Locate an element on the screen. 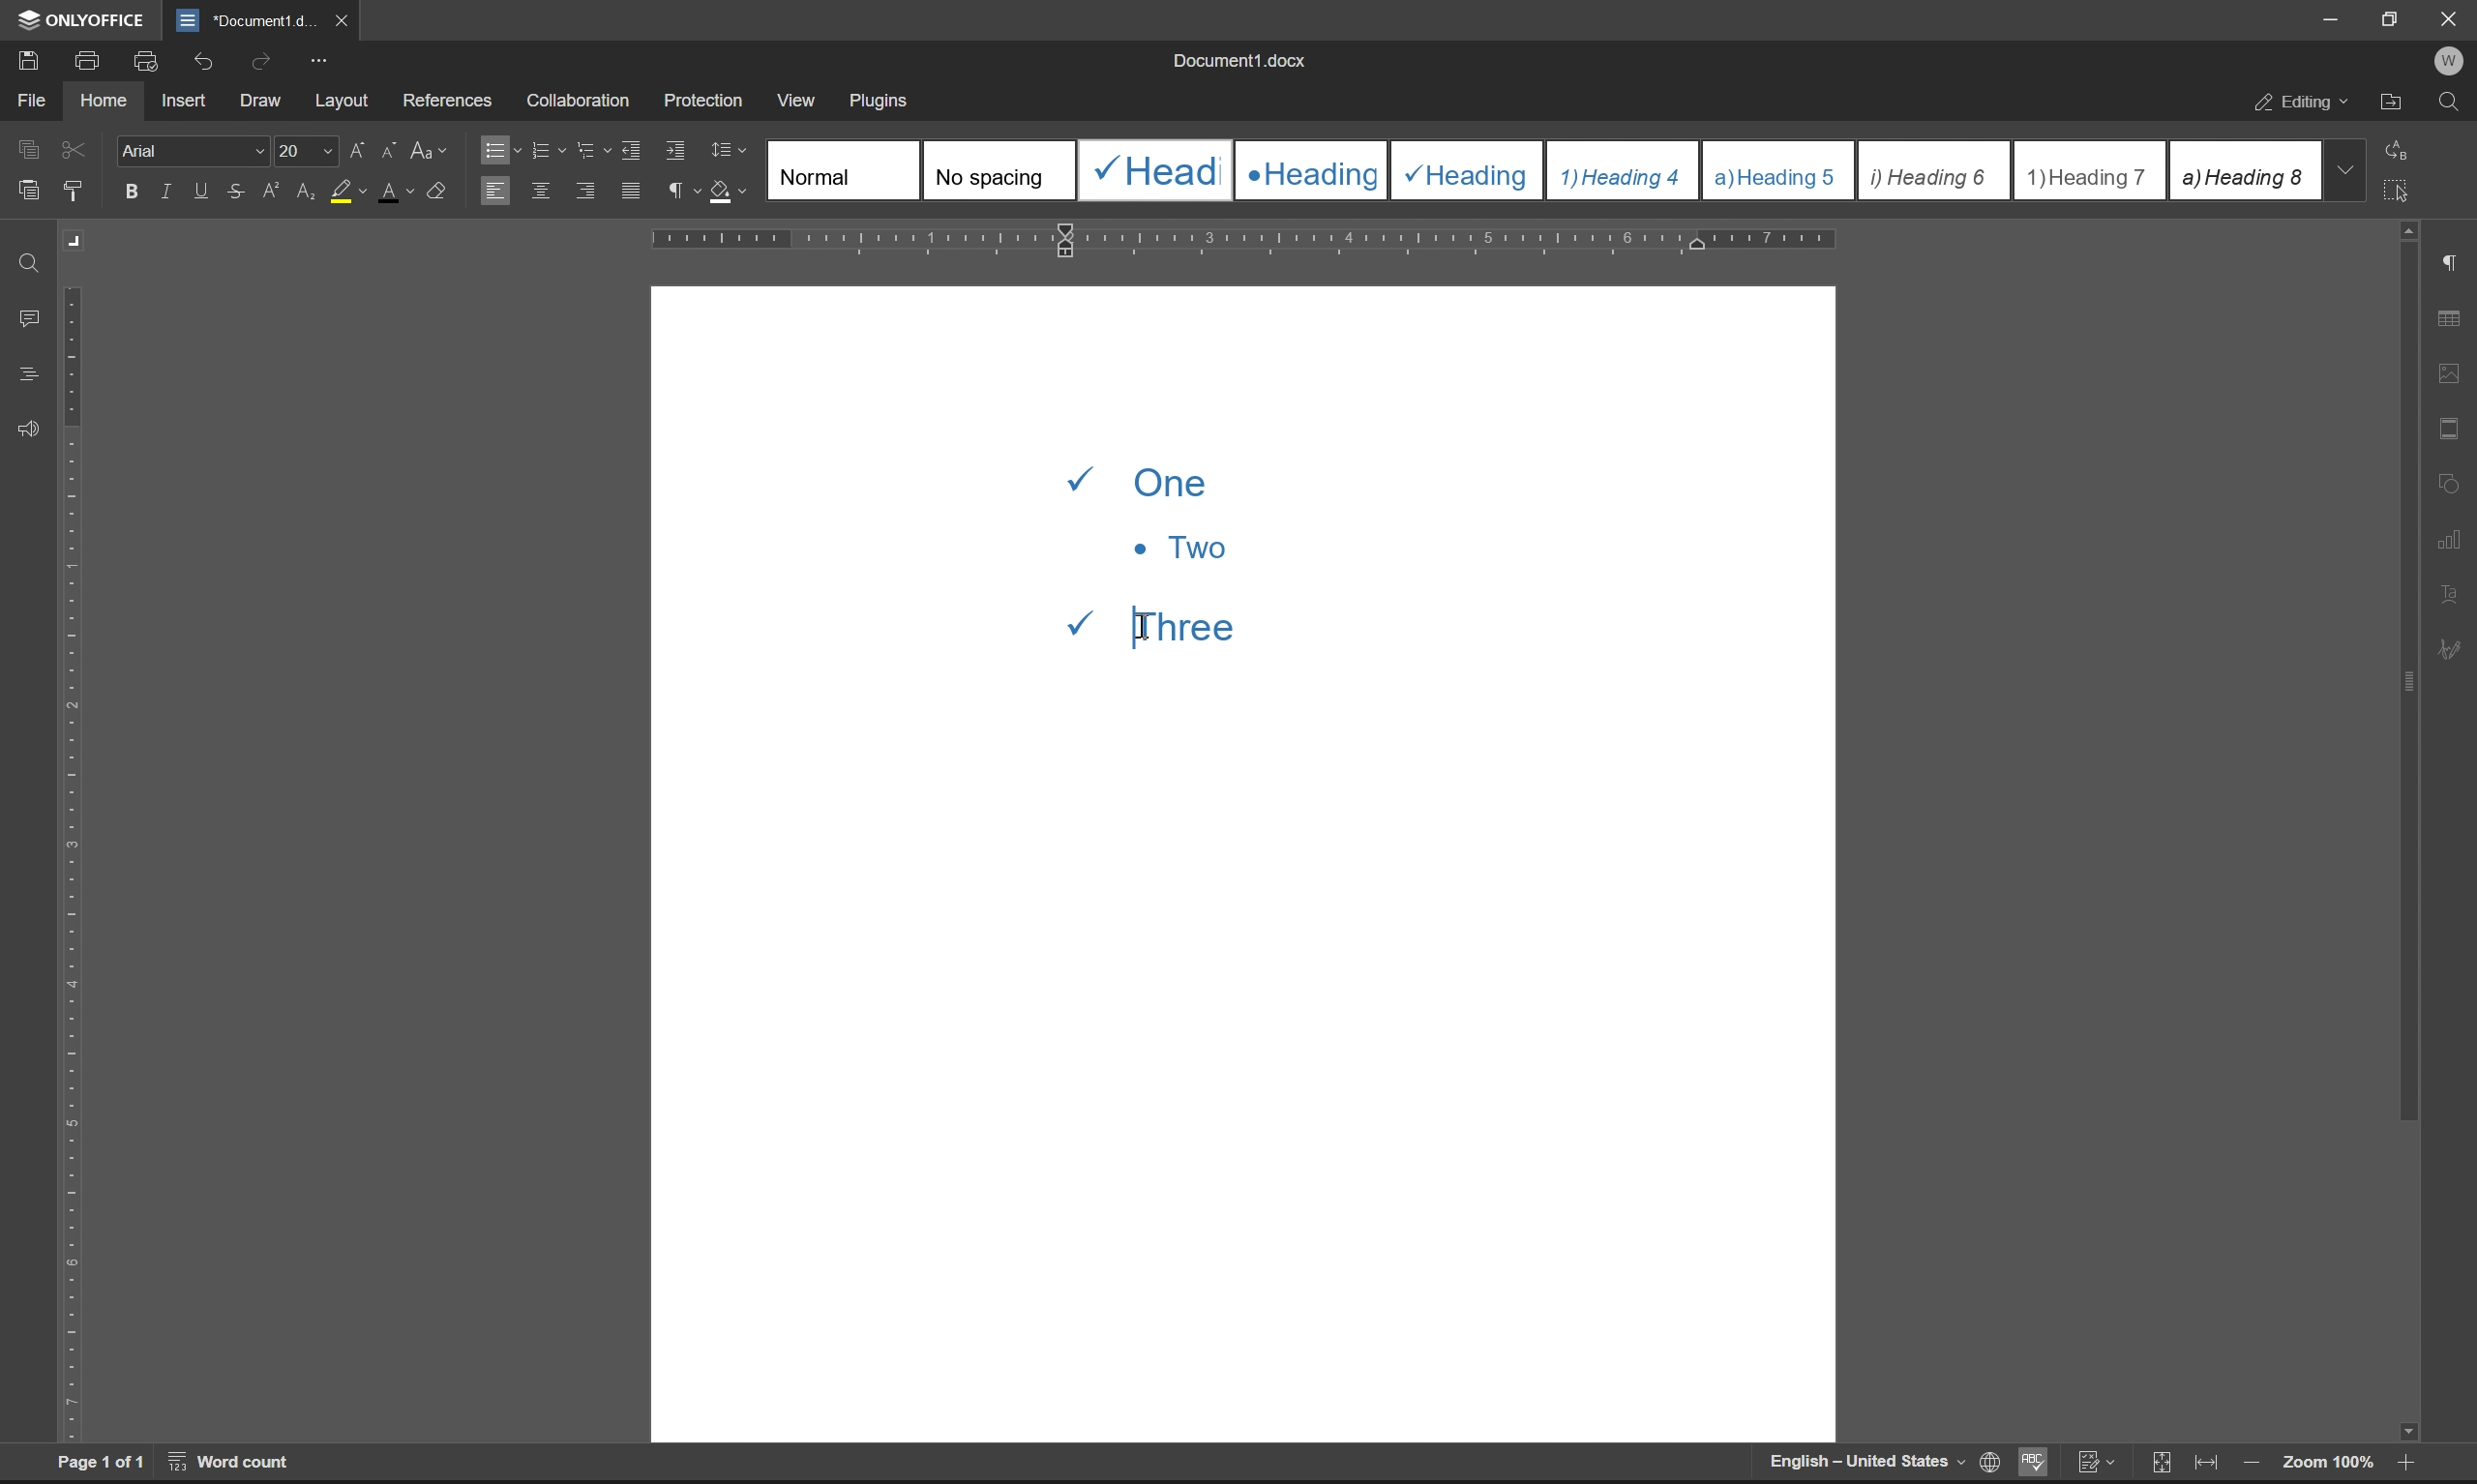 The width and height of the screenshot is (2477, 1484). align right is located at coordinates (588, 189).